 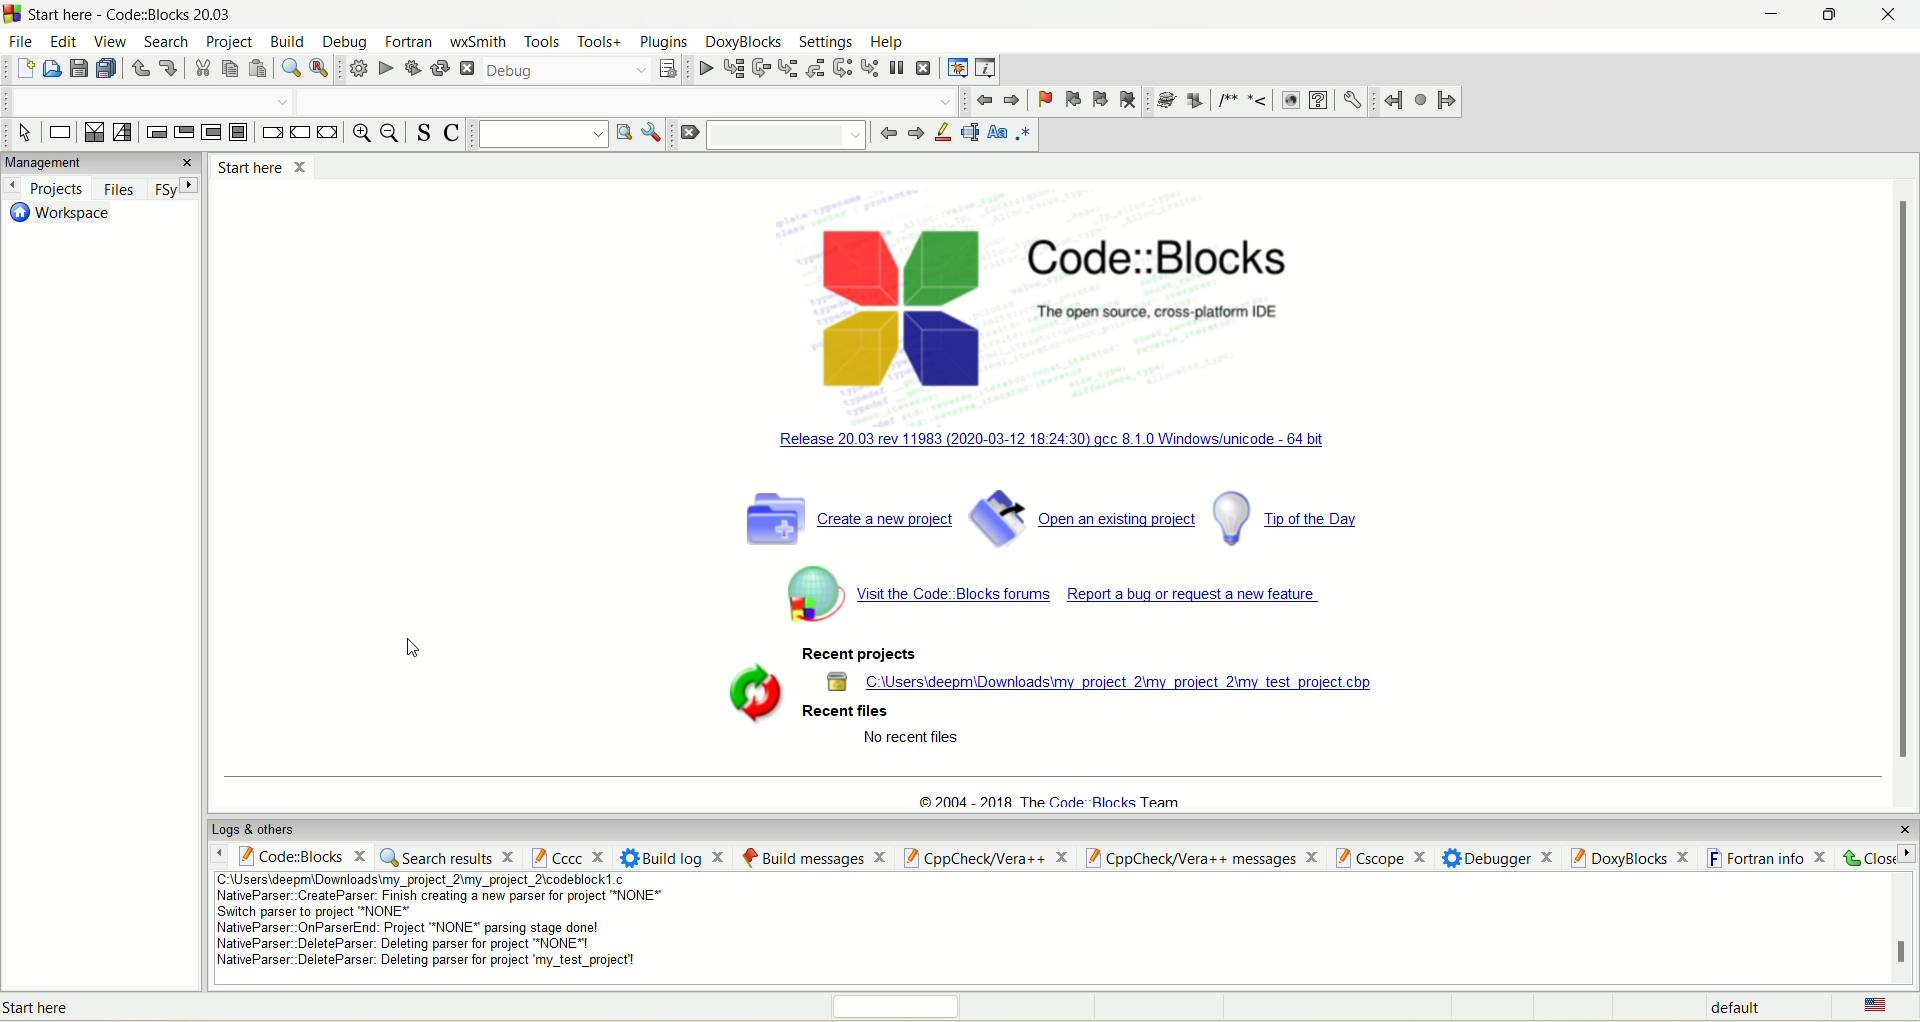 What do you see at coordinates (1197, 101) in the screenshot?
I see `extract documentation` at bounding box center [1197, 101].